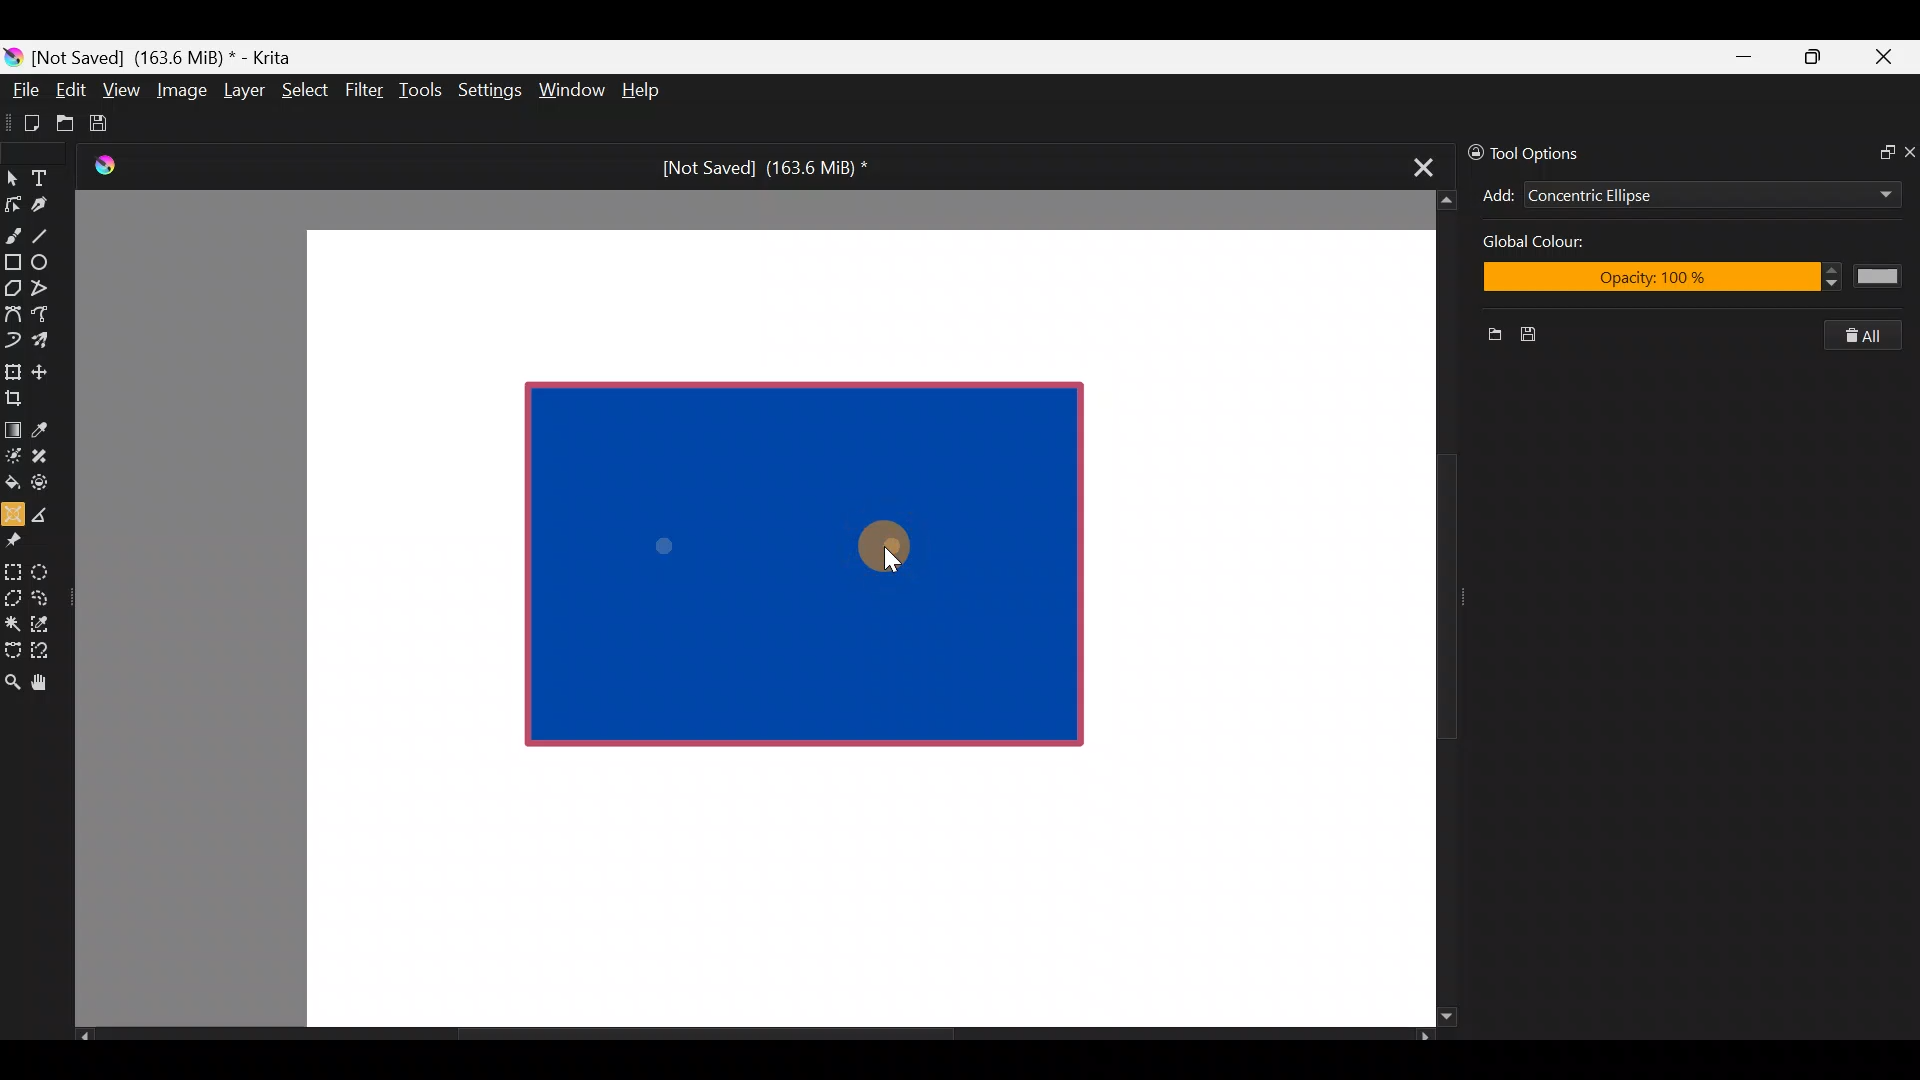 The height and width of the screenshot is (1080, 1920). What do you see at coordinates (757, 168) in the screenshot?
I see `[Not Saved] (163.6 MiB) *` at bounding box center [757, 168].